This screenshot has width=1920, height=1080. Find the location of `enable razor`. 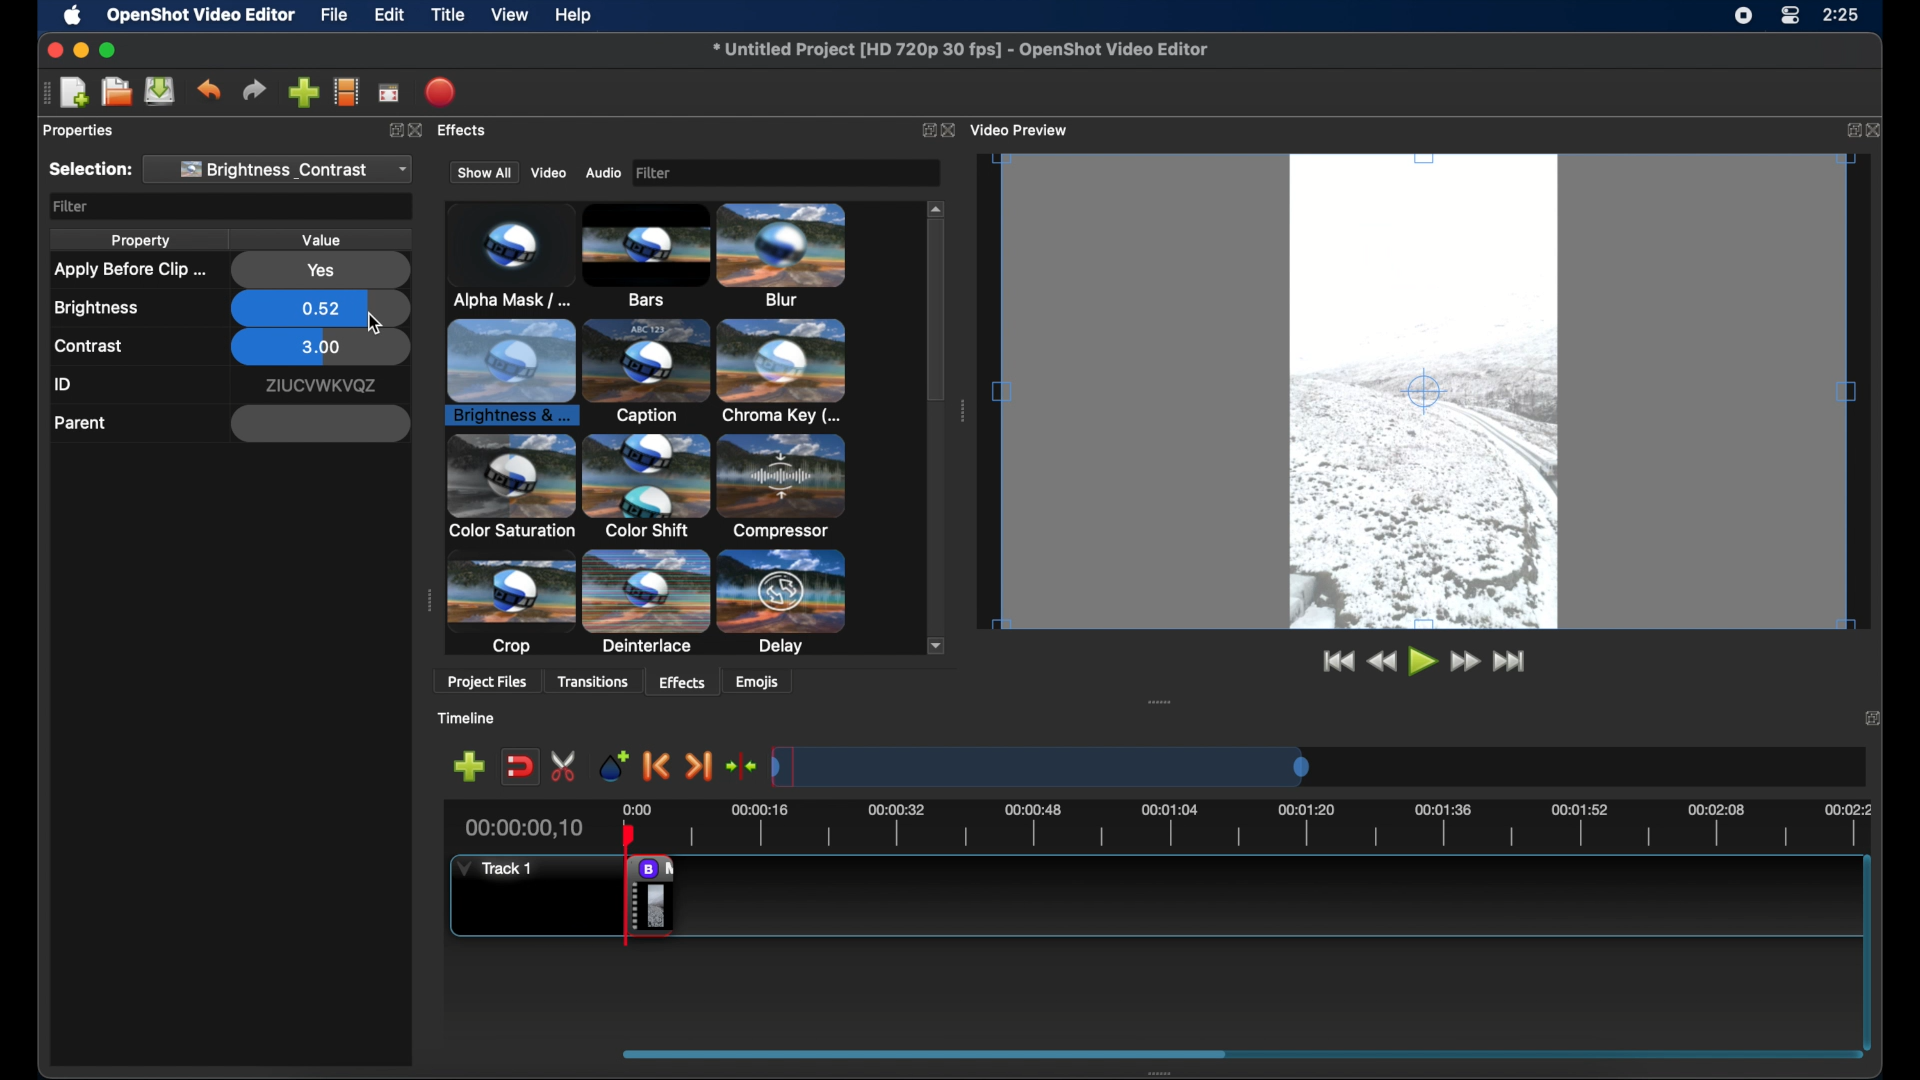

enable razor is located at coordinates (557, 766).